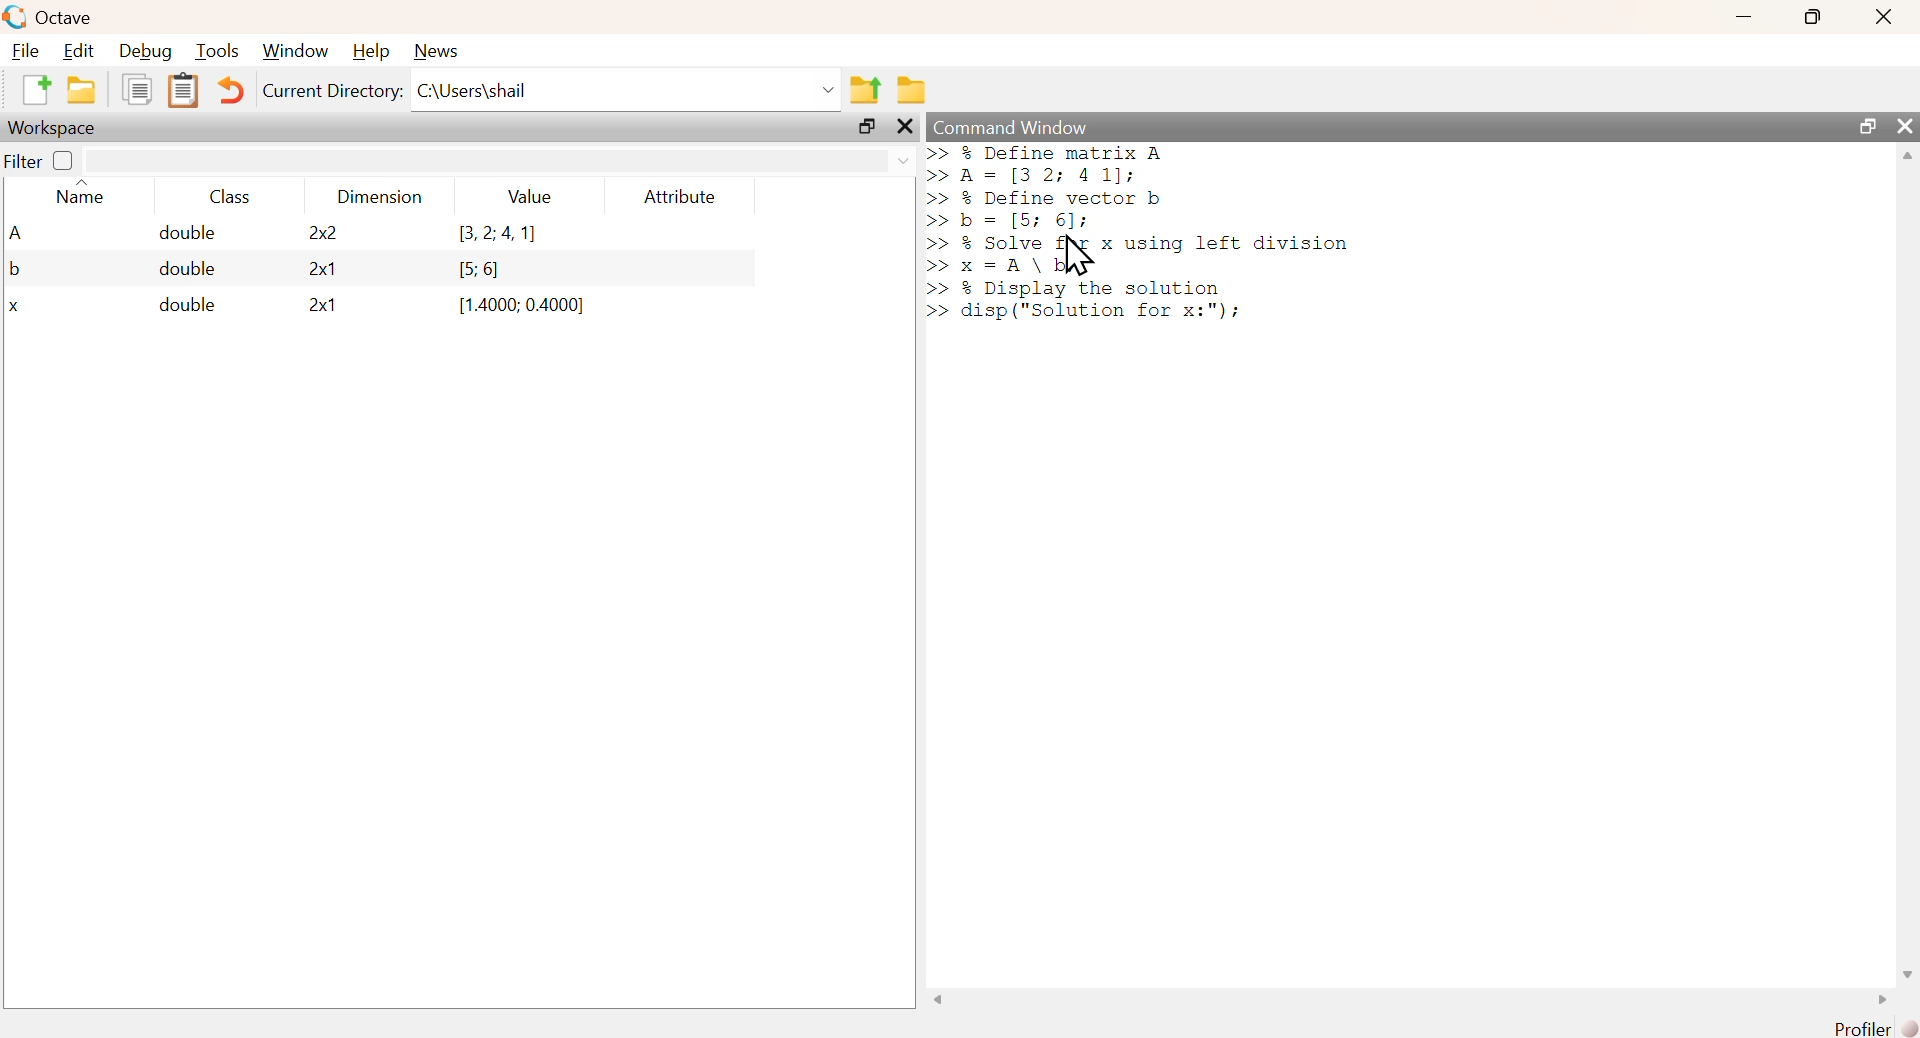 The height and width of the screenshot is (1038, 1920). I want to click on (1.4000; 0.4000], so click(513, 307).